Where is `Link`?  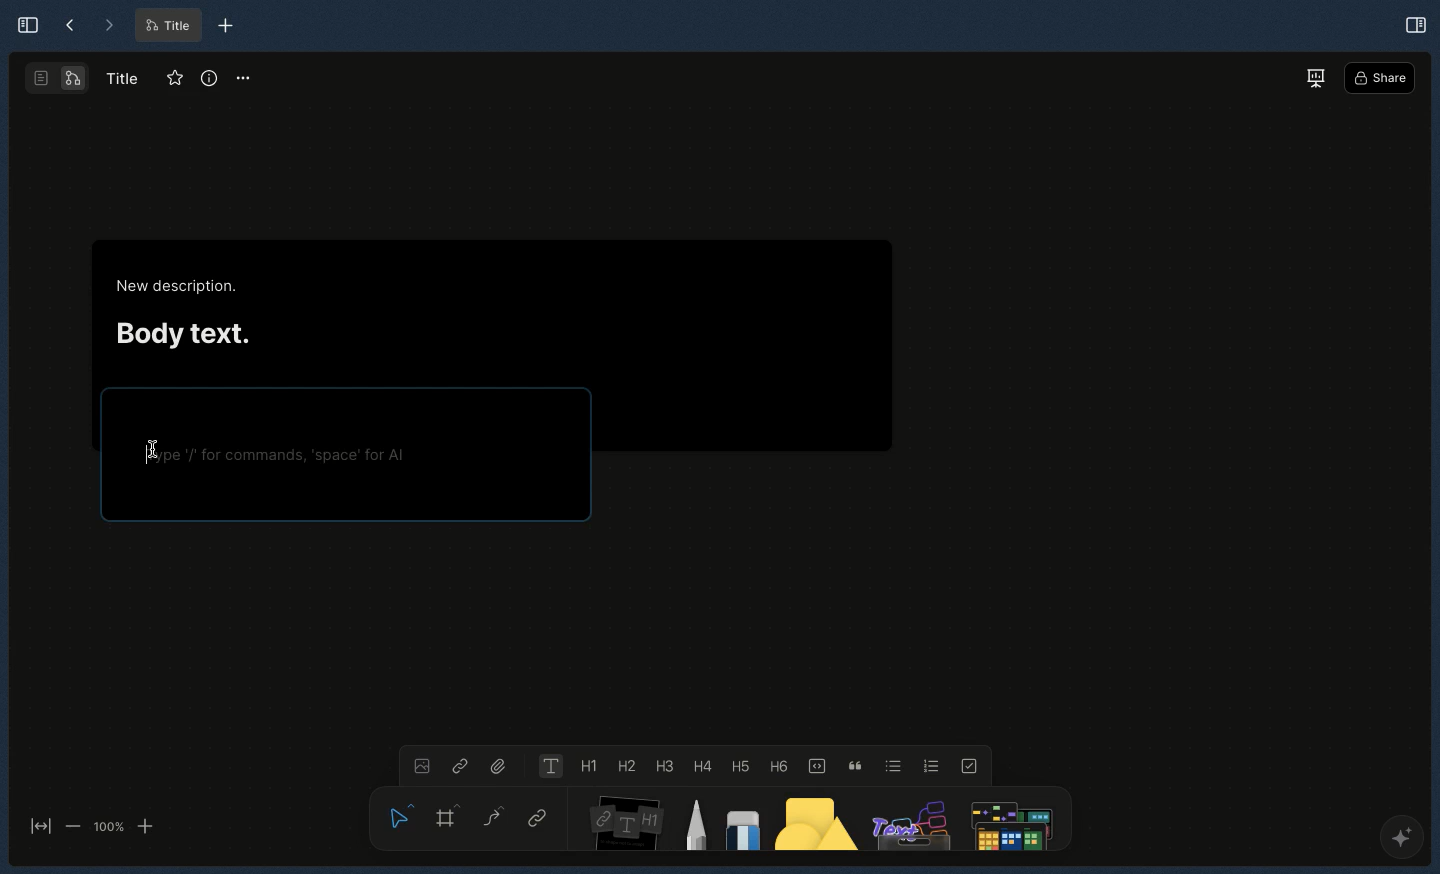 Link is located at coordinates (538, 820).